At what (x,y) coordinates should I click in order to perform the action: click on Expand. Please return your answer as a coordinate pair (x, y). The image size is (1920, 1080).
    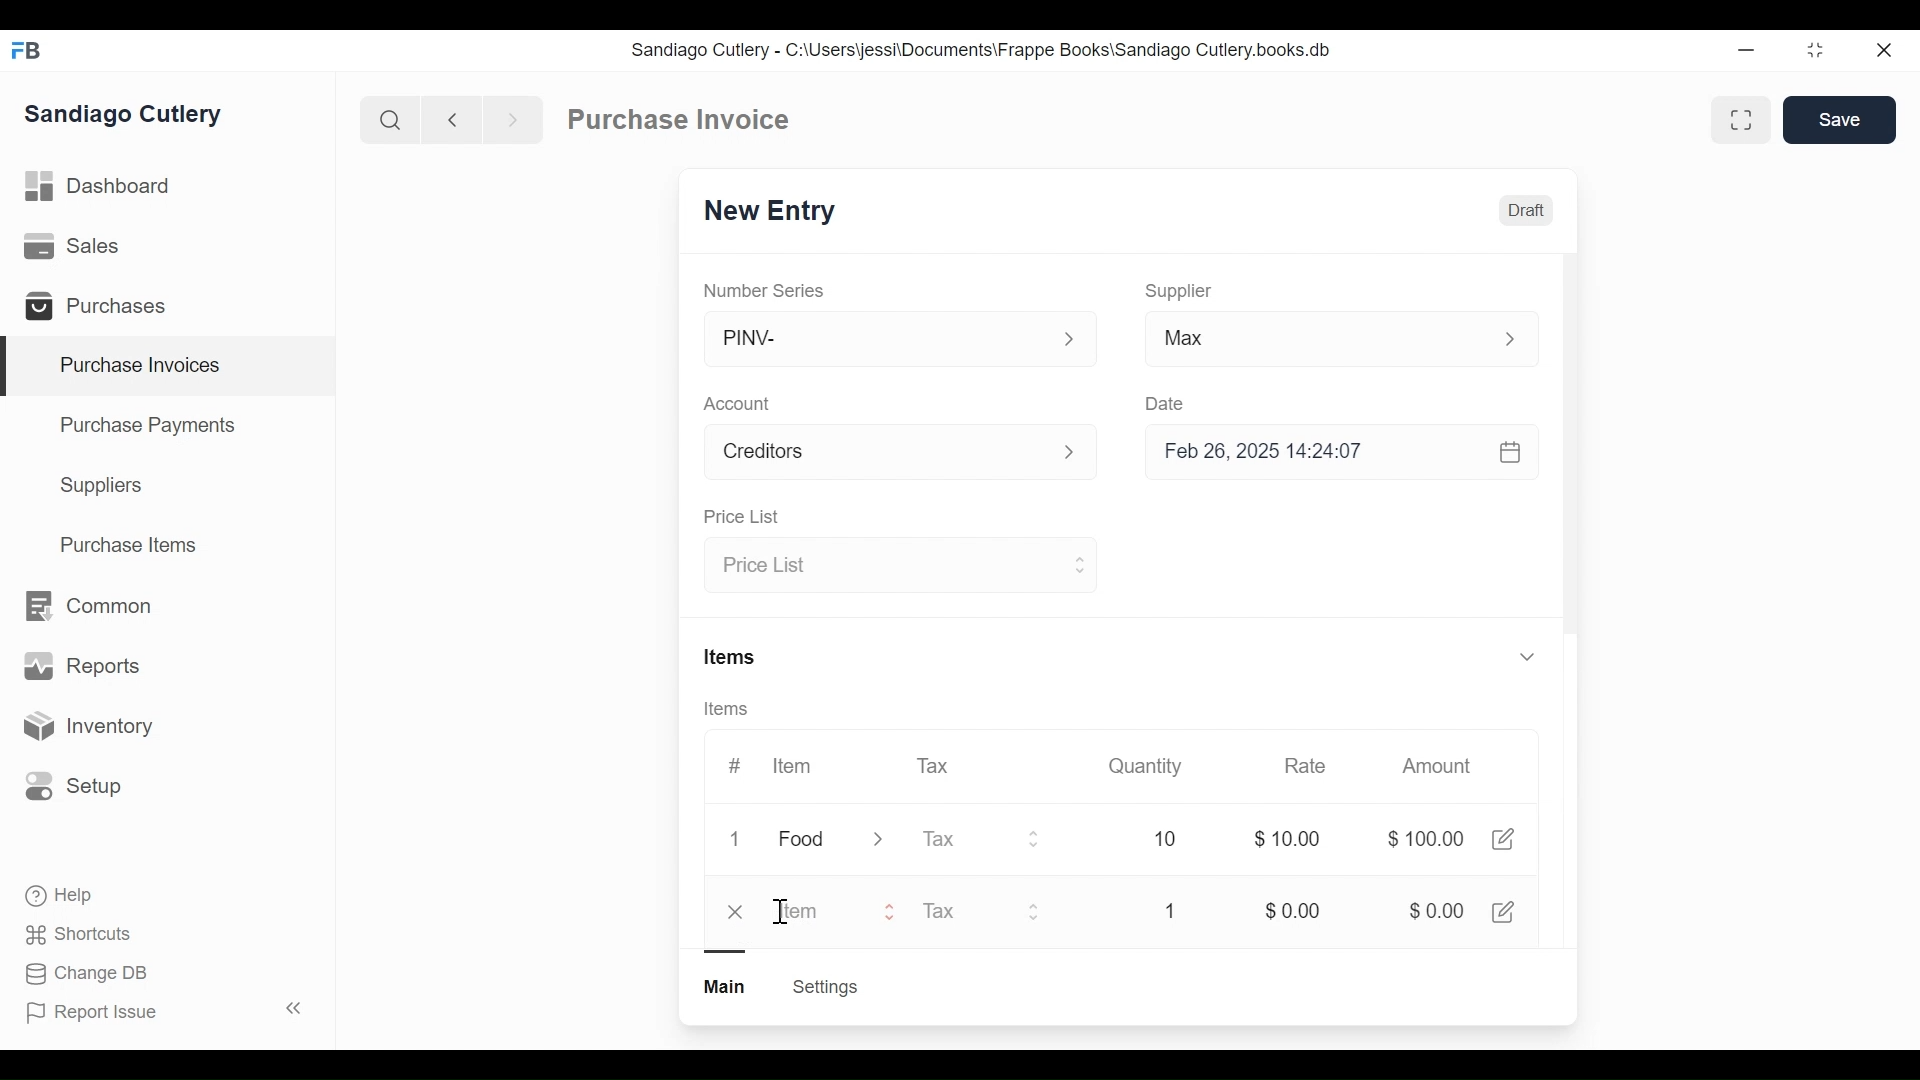
    Looking at the image, I should click on (1081, 454).